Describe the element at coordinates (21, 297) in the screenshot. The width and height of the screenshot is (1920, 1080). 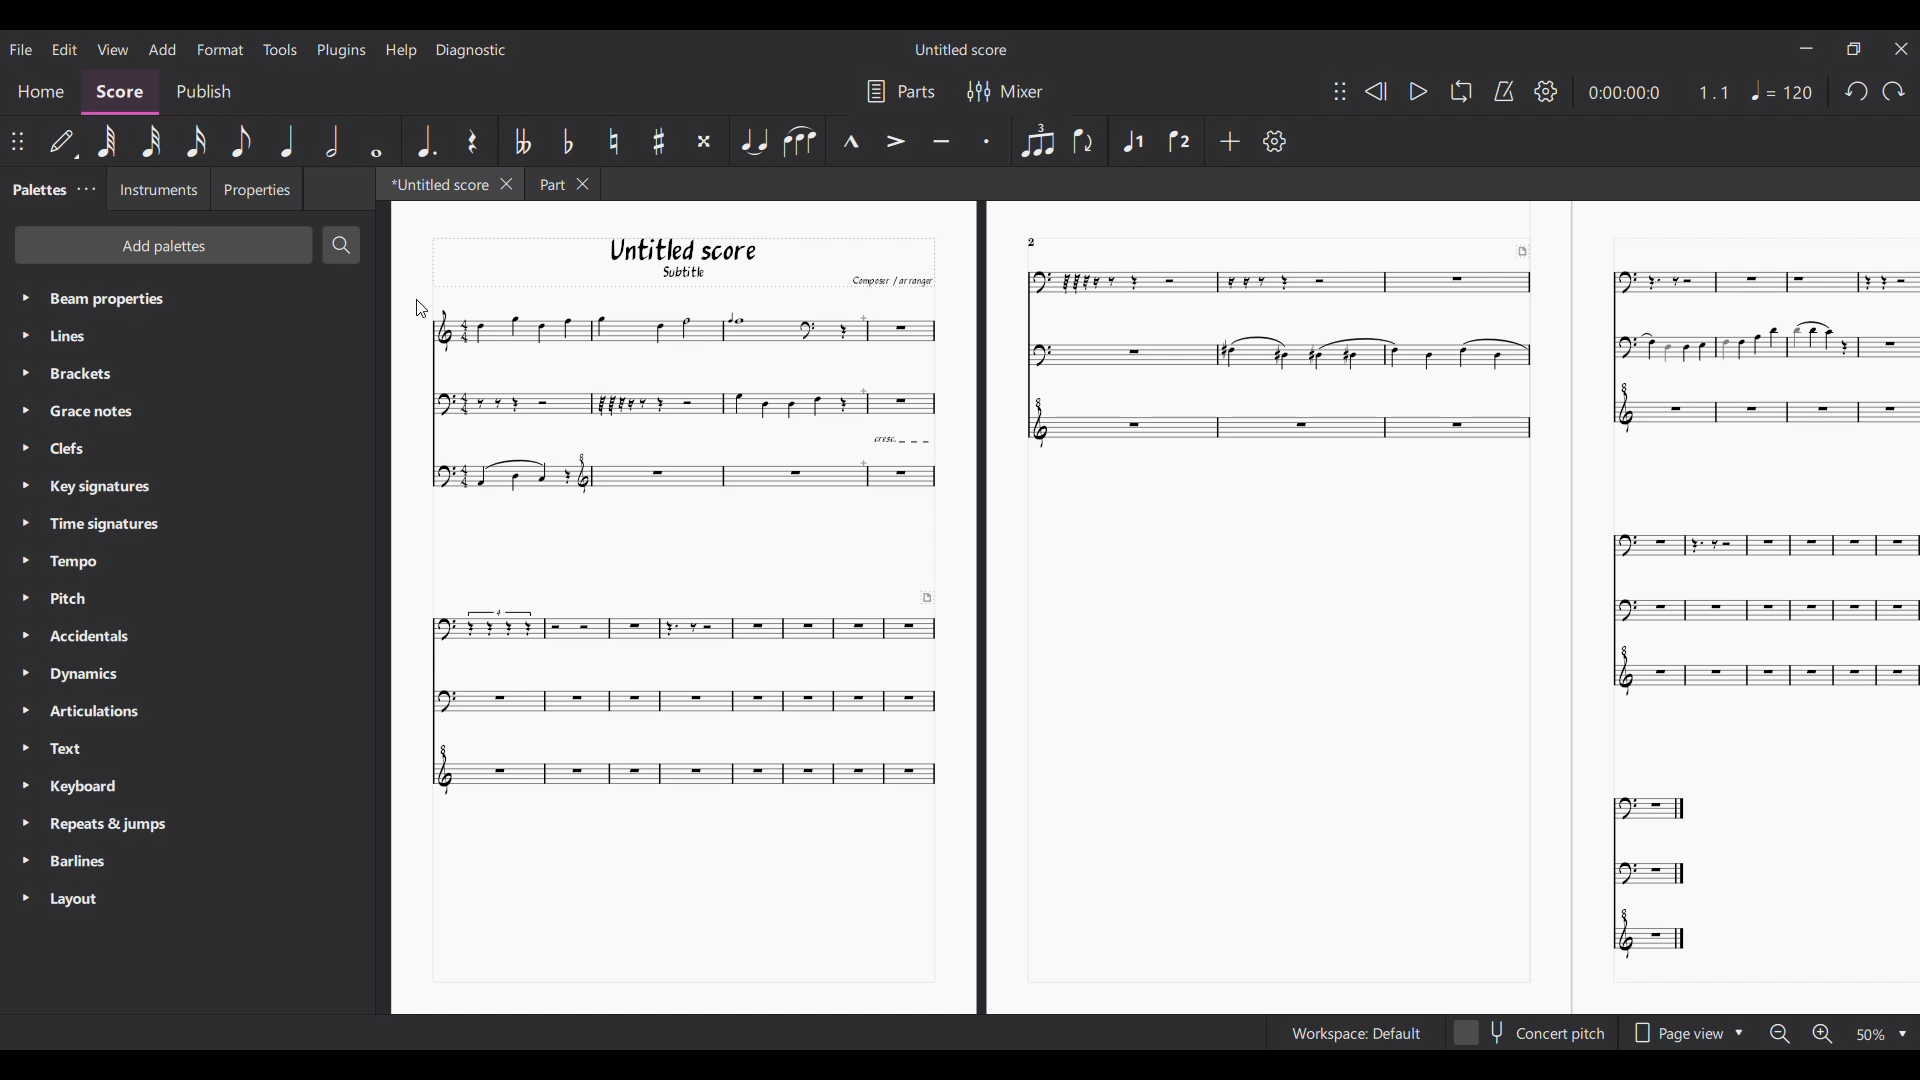
I see `` at that location.